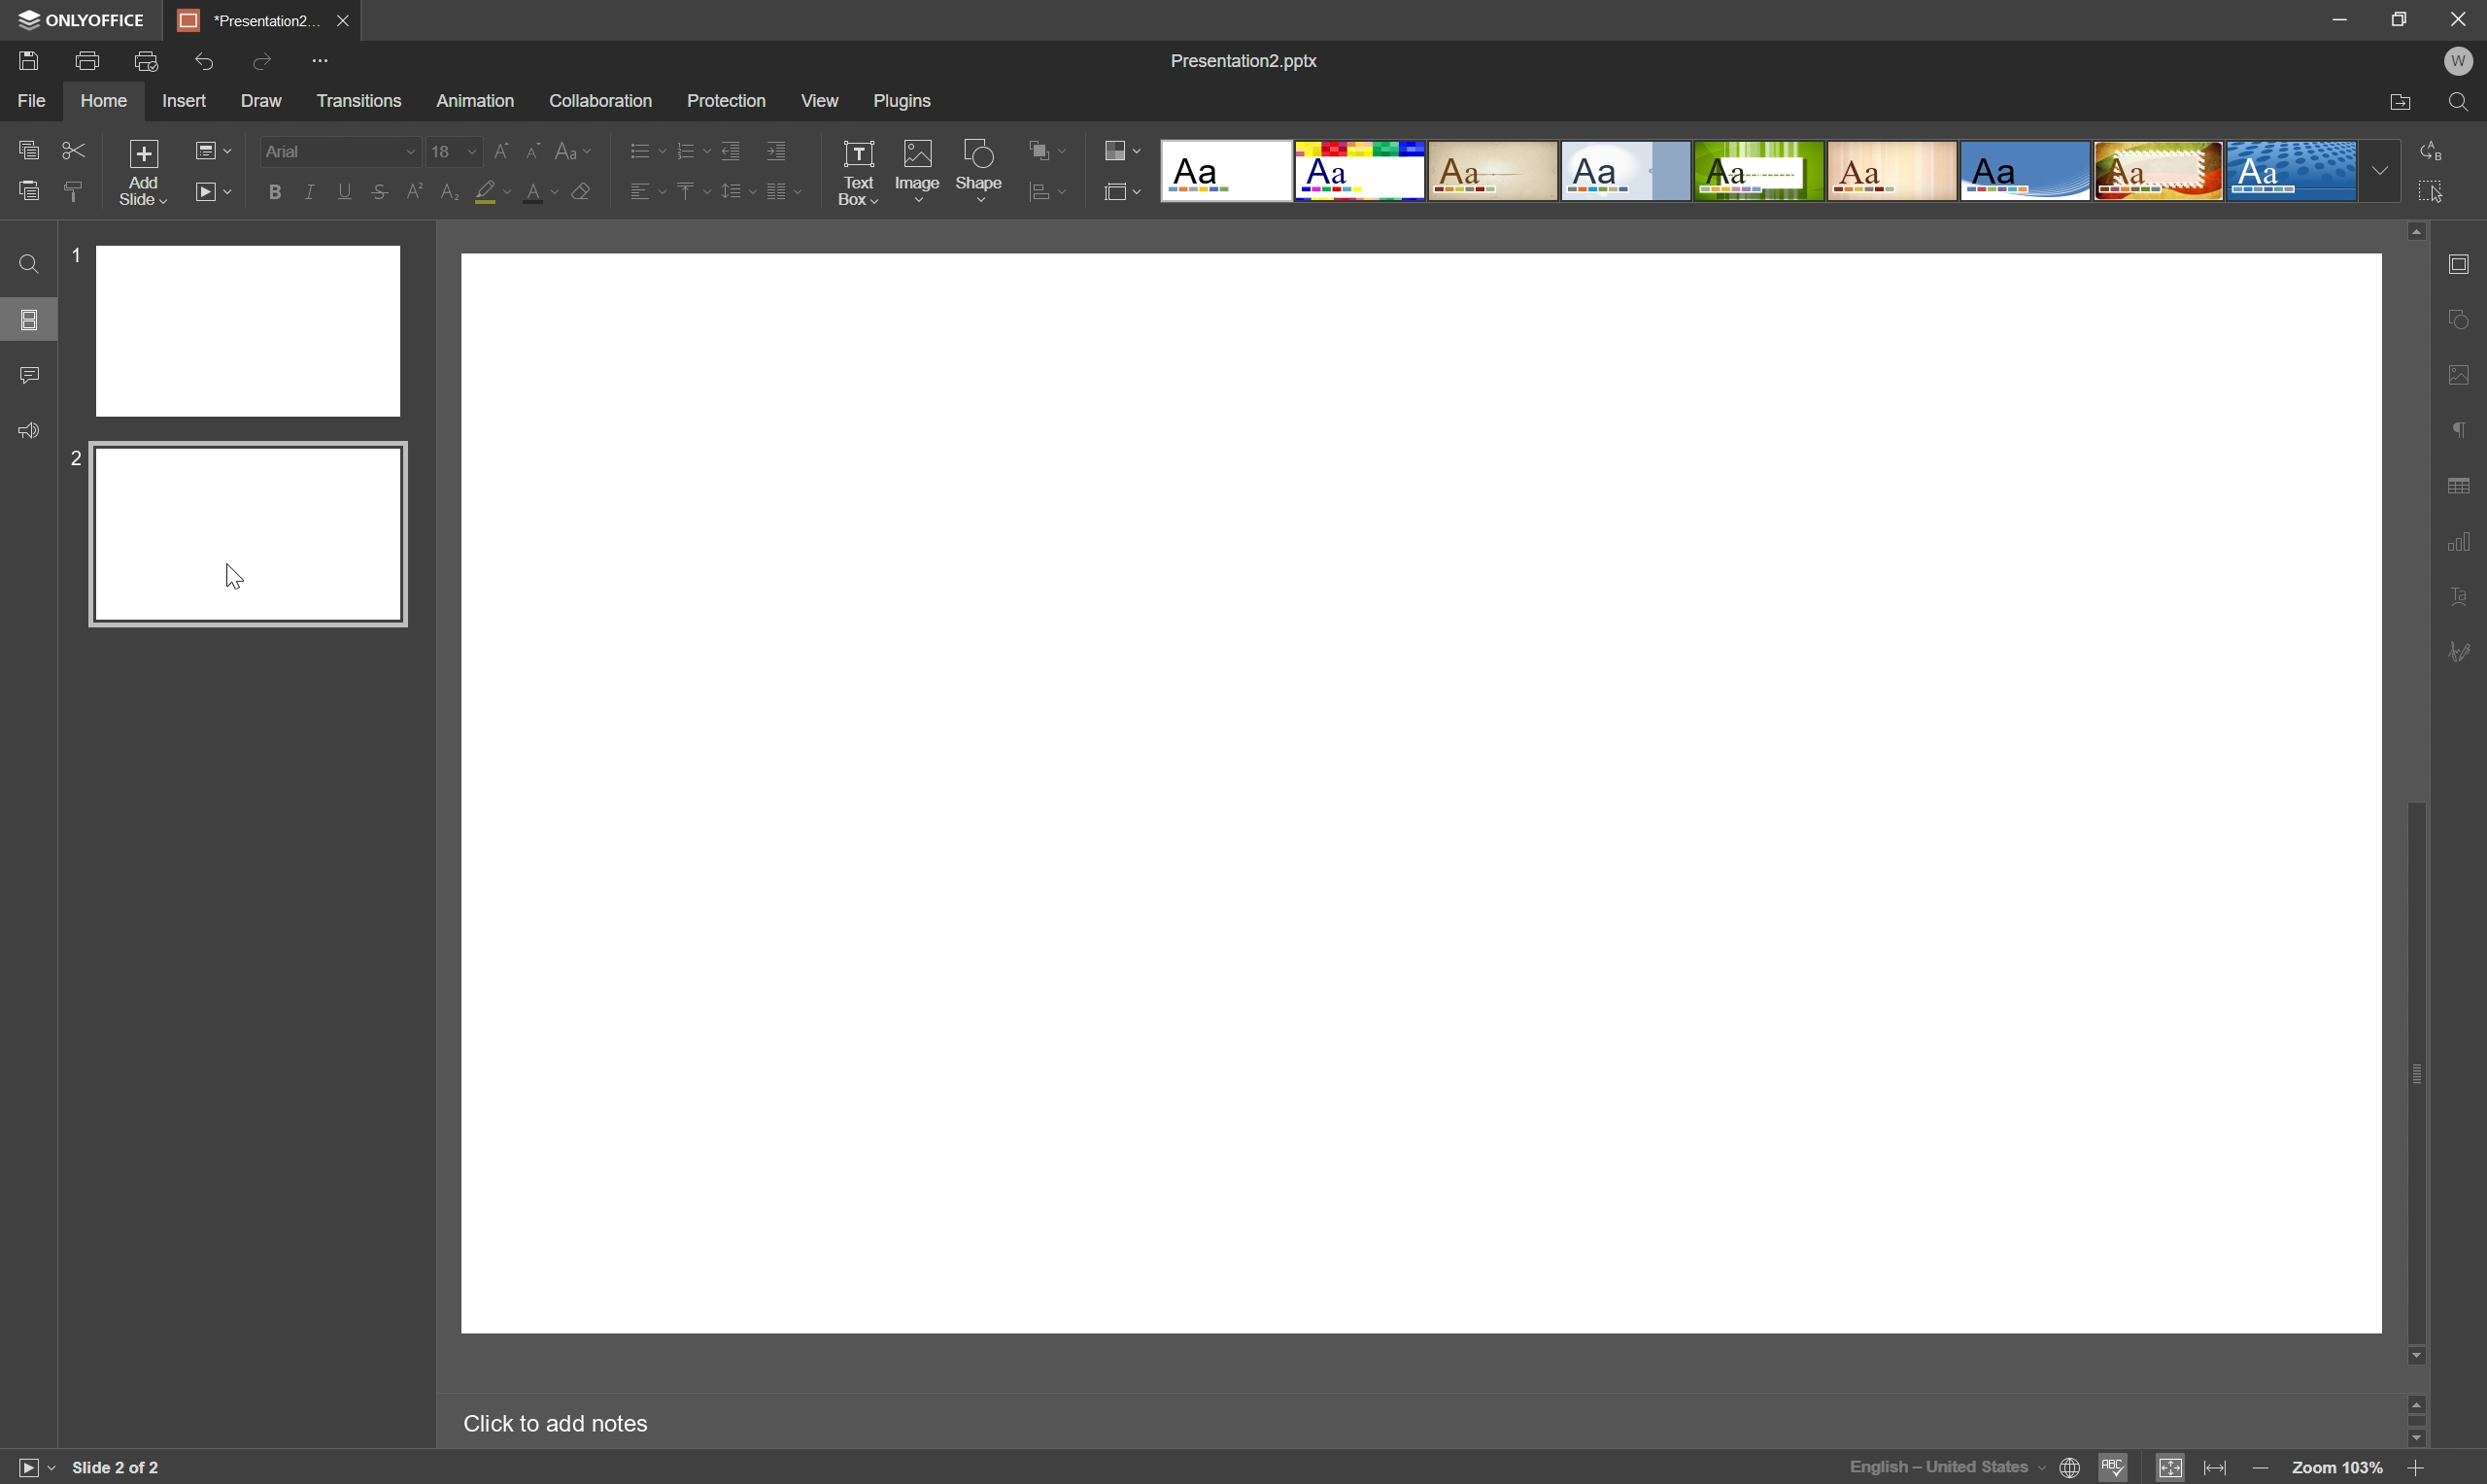 The width and height of the screenshot is (2487, 1484). What do you see at coordinates (31, 322) in the screenshot?
I see `Slides` at bounding box center [31, 322].